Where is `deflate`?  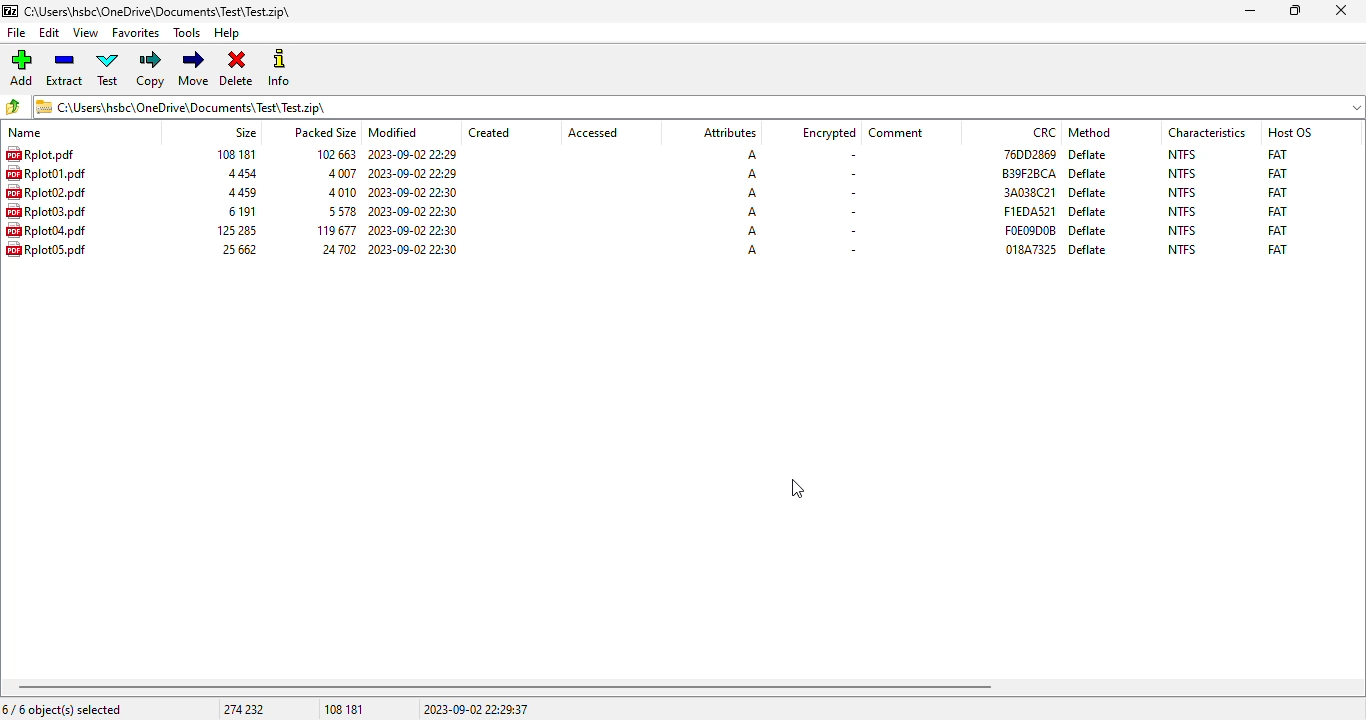 deflate is located at coordinates (1088, 192).